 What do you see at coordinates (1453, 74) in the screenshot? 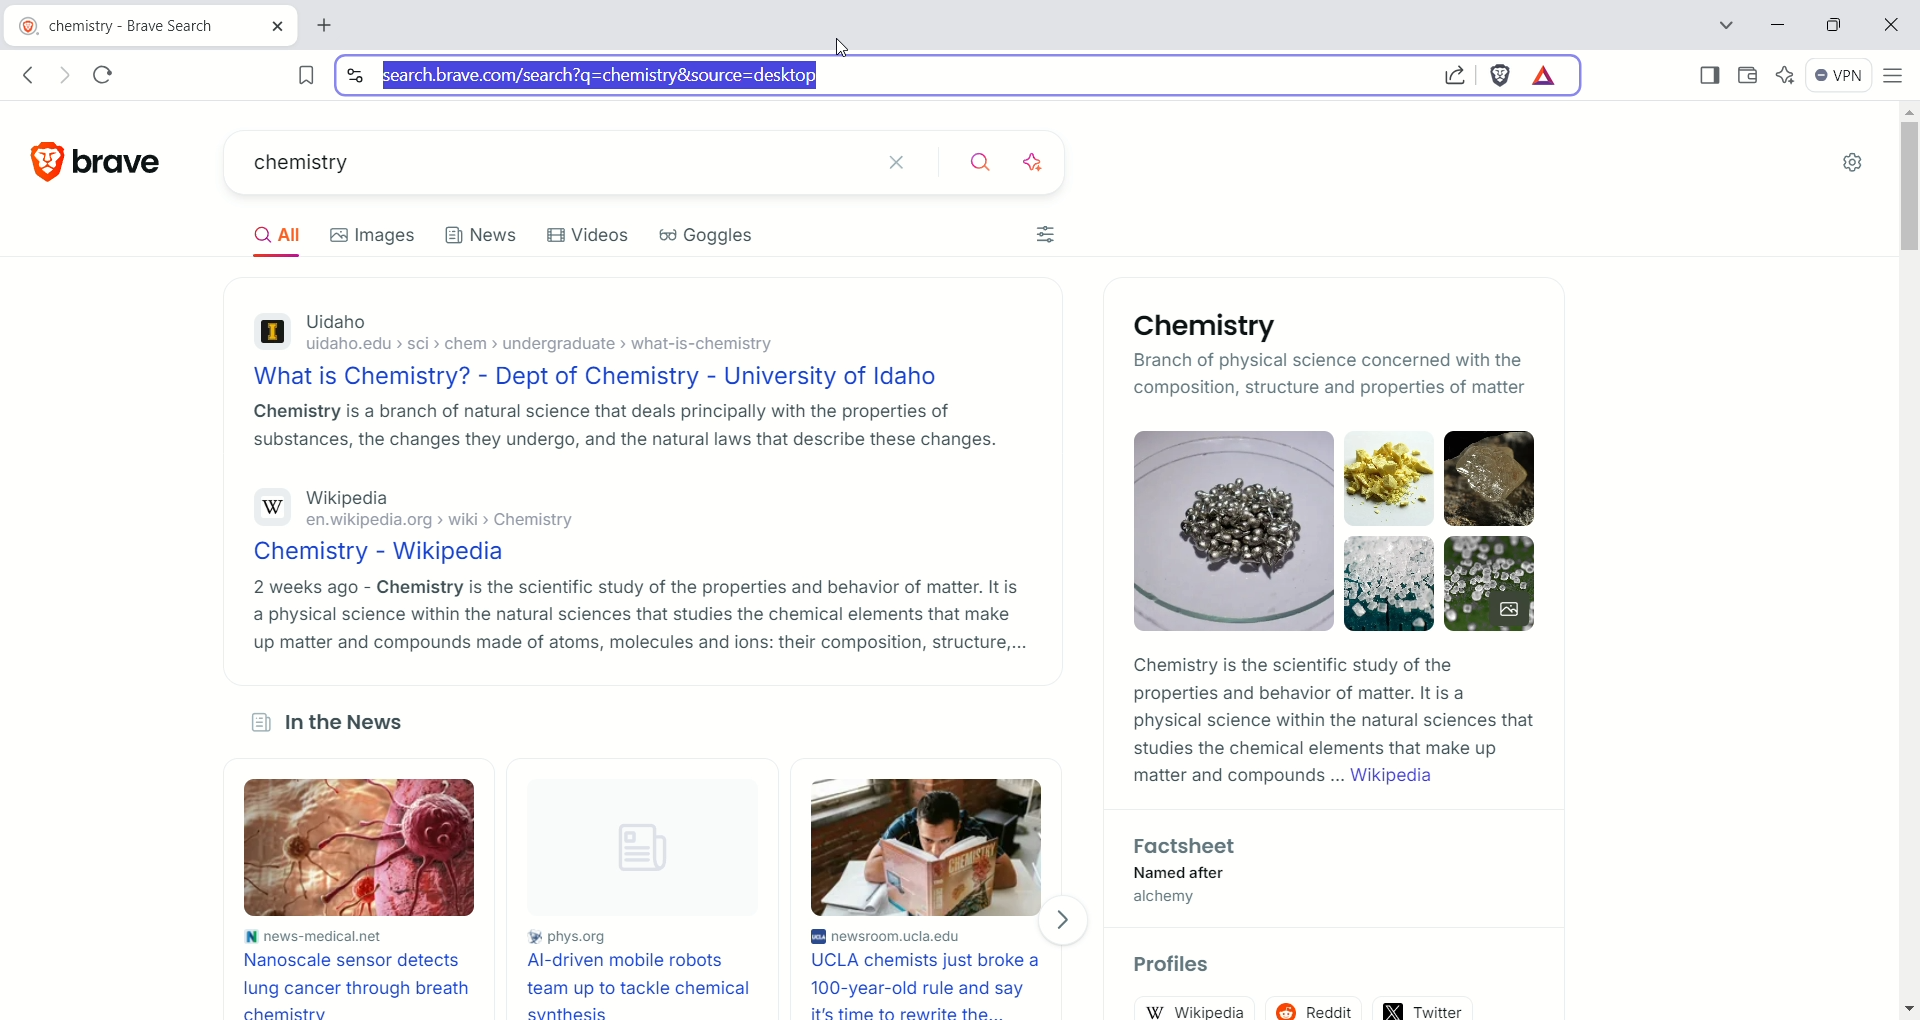
I see `share this page` at bounding box center [1453, 74].